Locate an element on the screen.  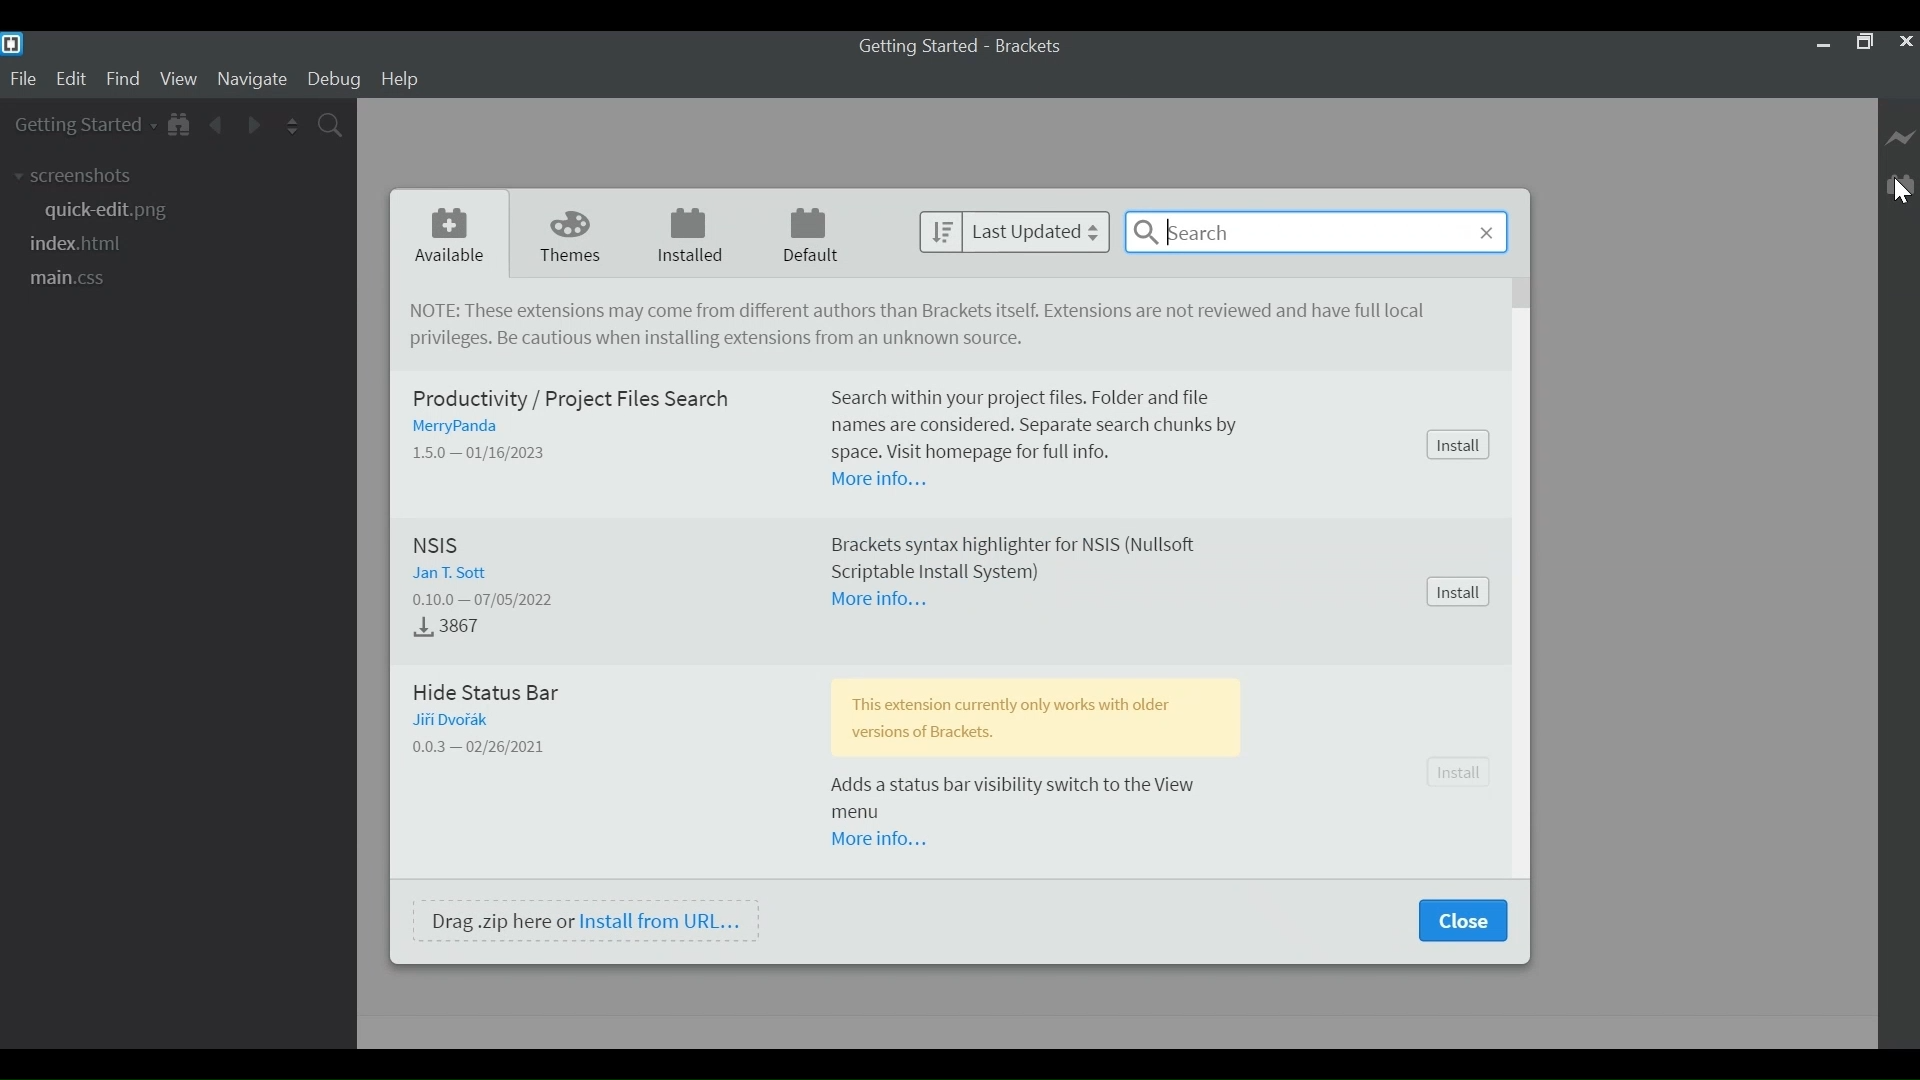
Jiri Dvorak is located at coordinates (456, 721).